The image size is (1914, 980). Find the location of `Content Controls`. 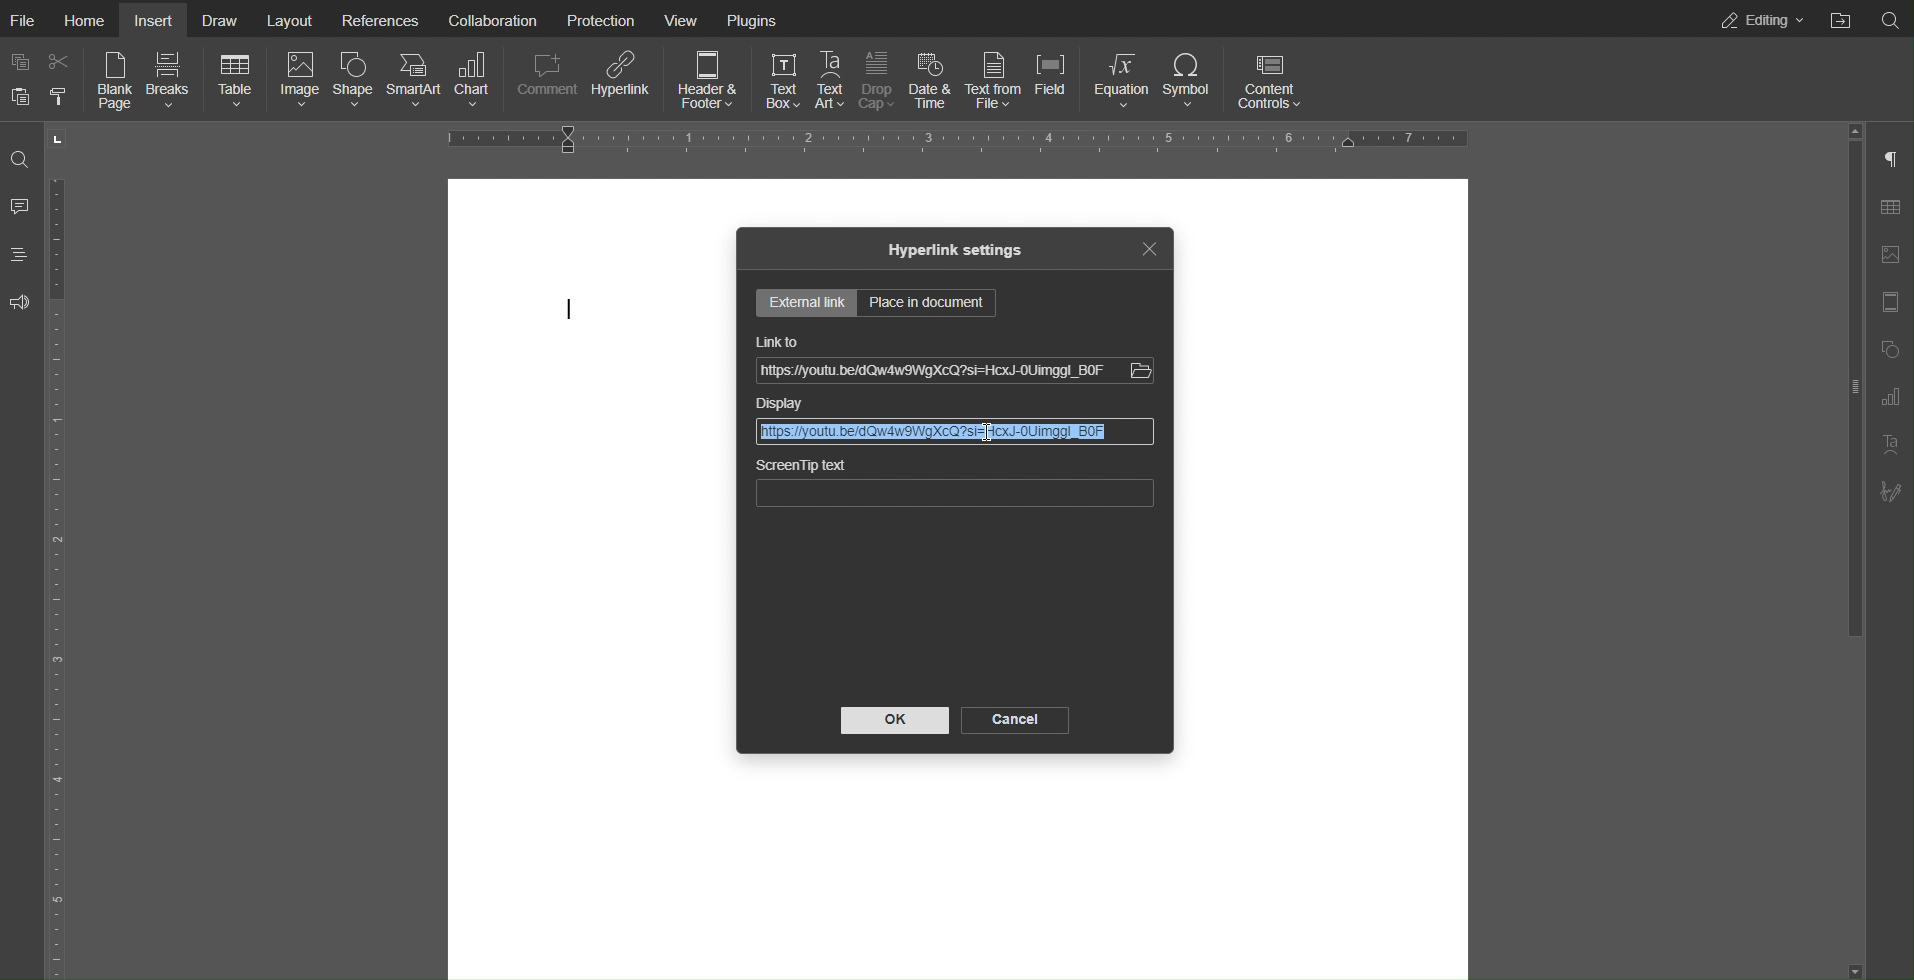

Content Controls is located at coordinates (1270, 78).